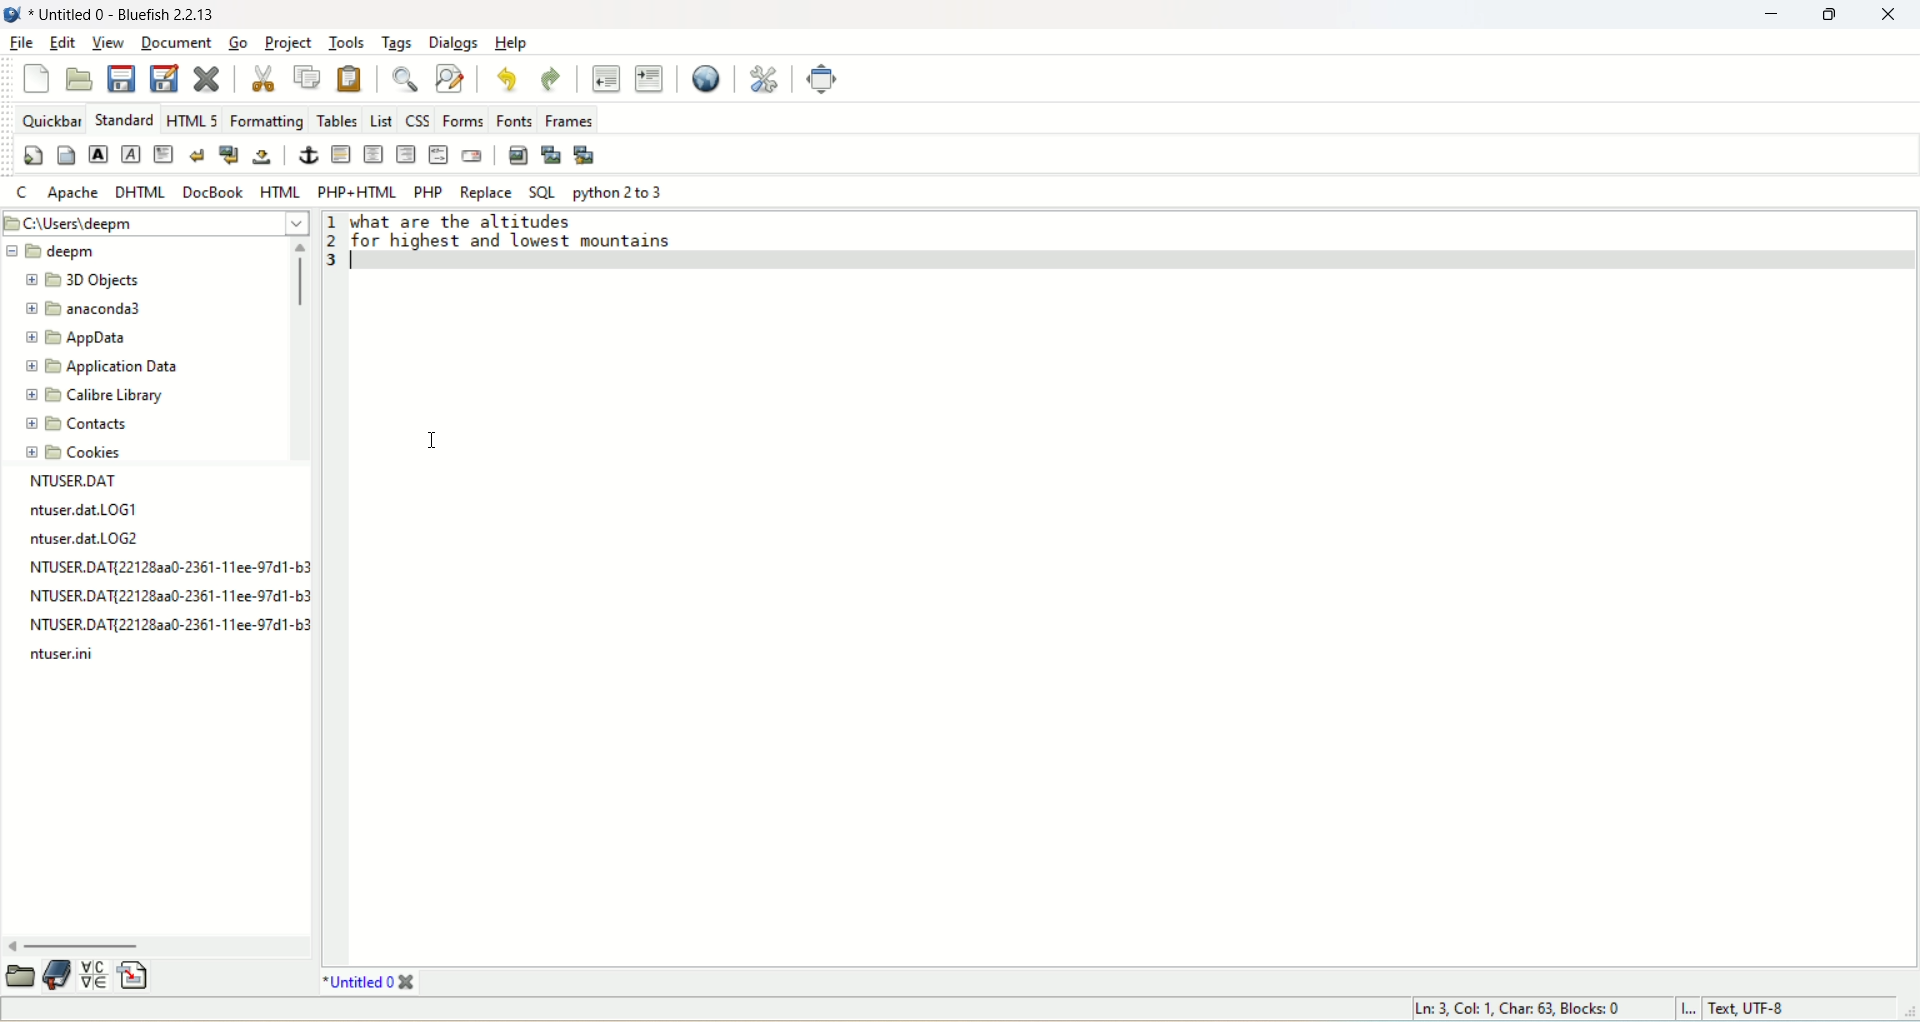 Image resolution: width=1920 pixels, height=1022 pixels. Describe the element at coordinates (460, 117) in the screenshot. I see `forms` at that location.